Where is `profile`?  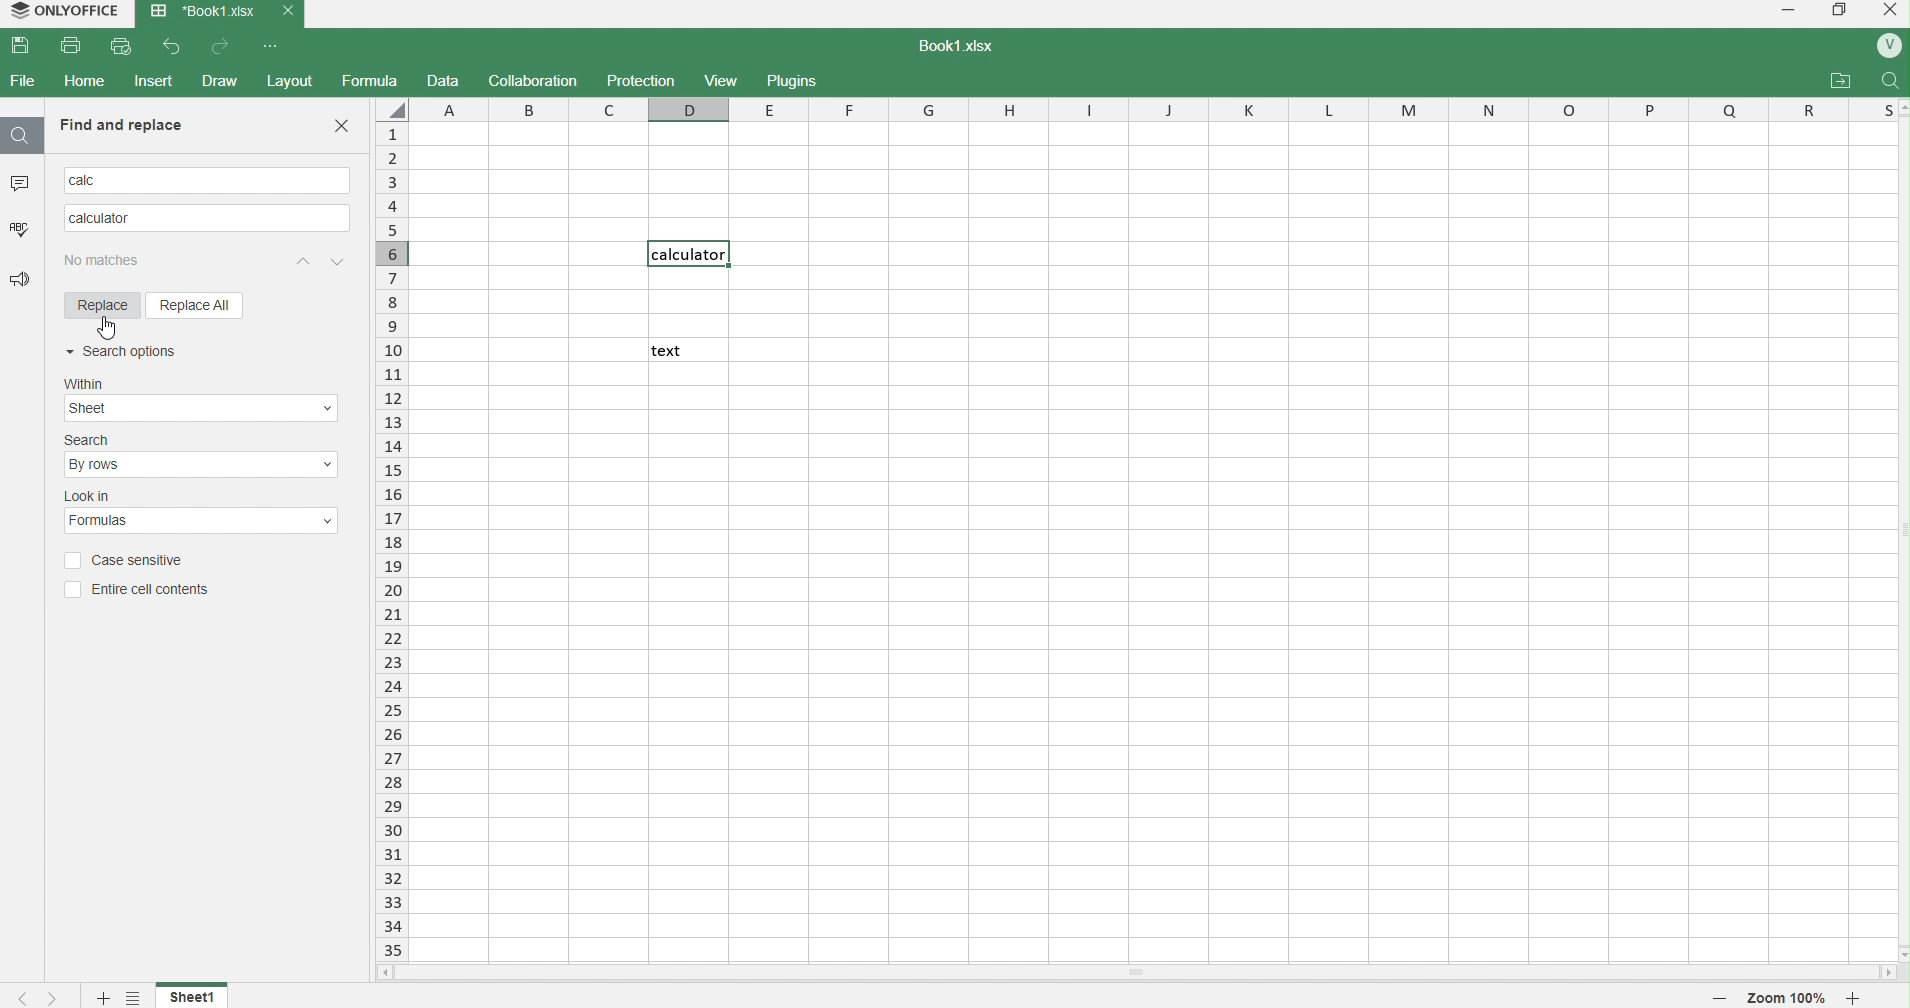 profile is located at coordinates (1884, 46).